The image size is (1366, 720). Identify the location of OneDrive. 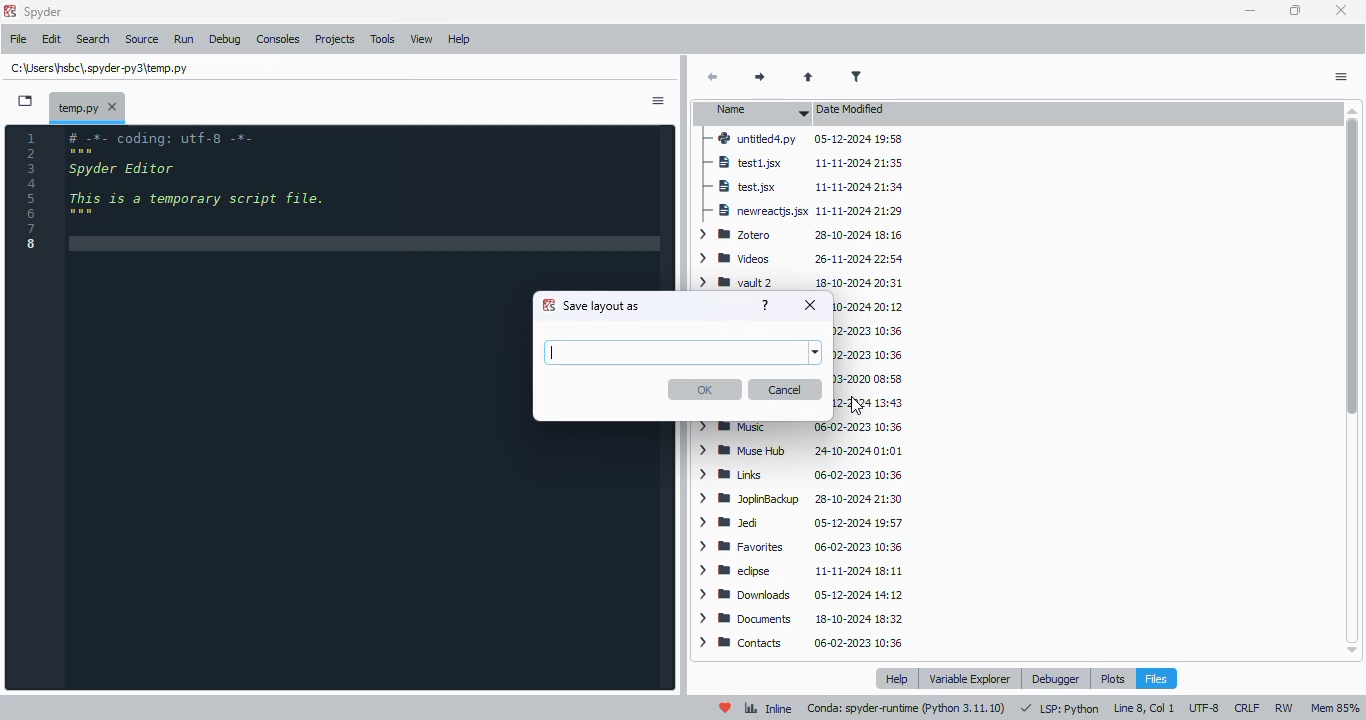
(868, 403).